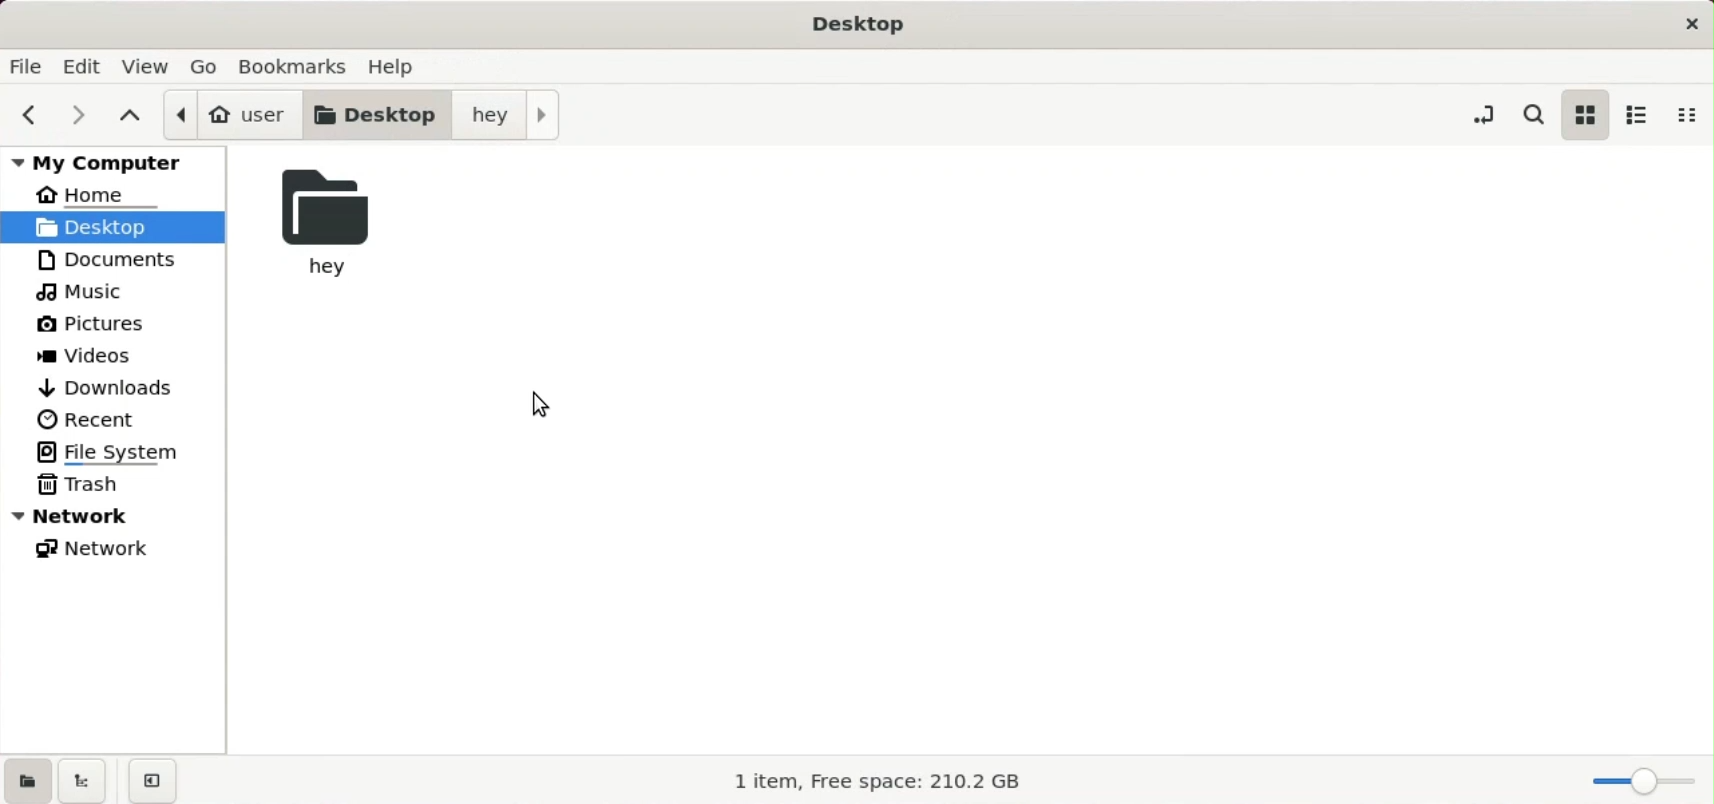 This screenshot has width=1714, height=804. I want to click on icon view, so click(1584, 114).